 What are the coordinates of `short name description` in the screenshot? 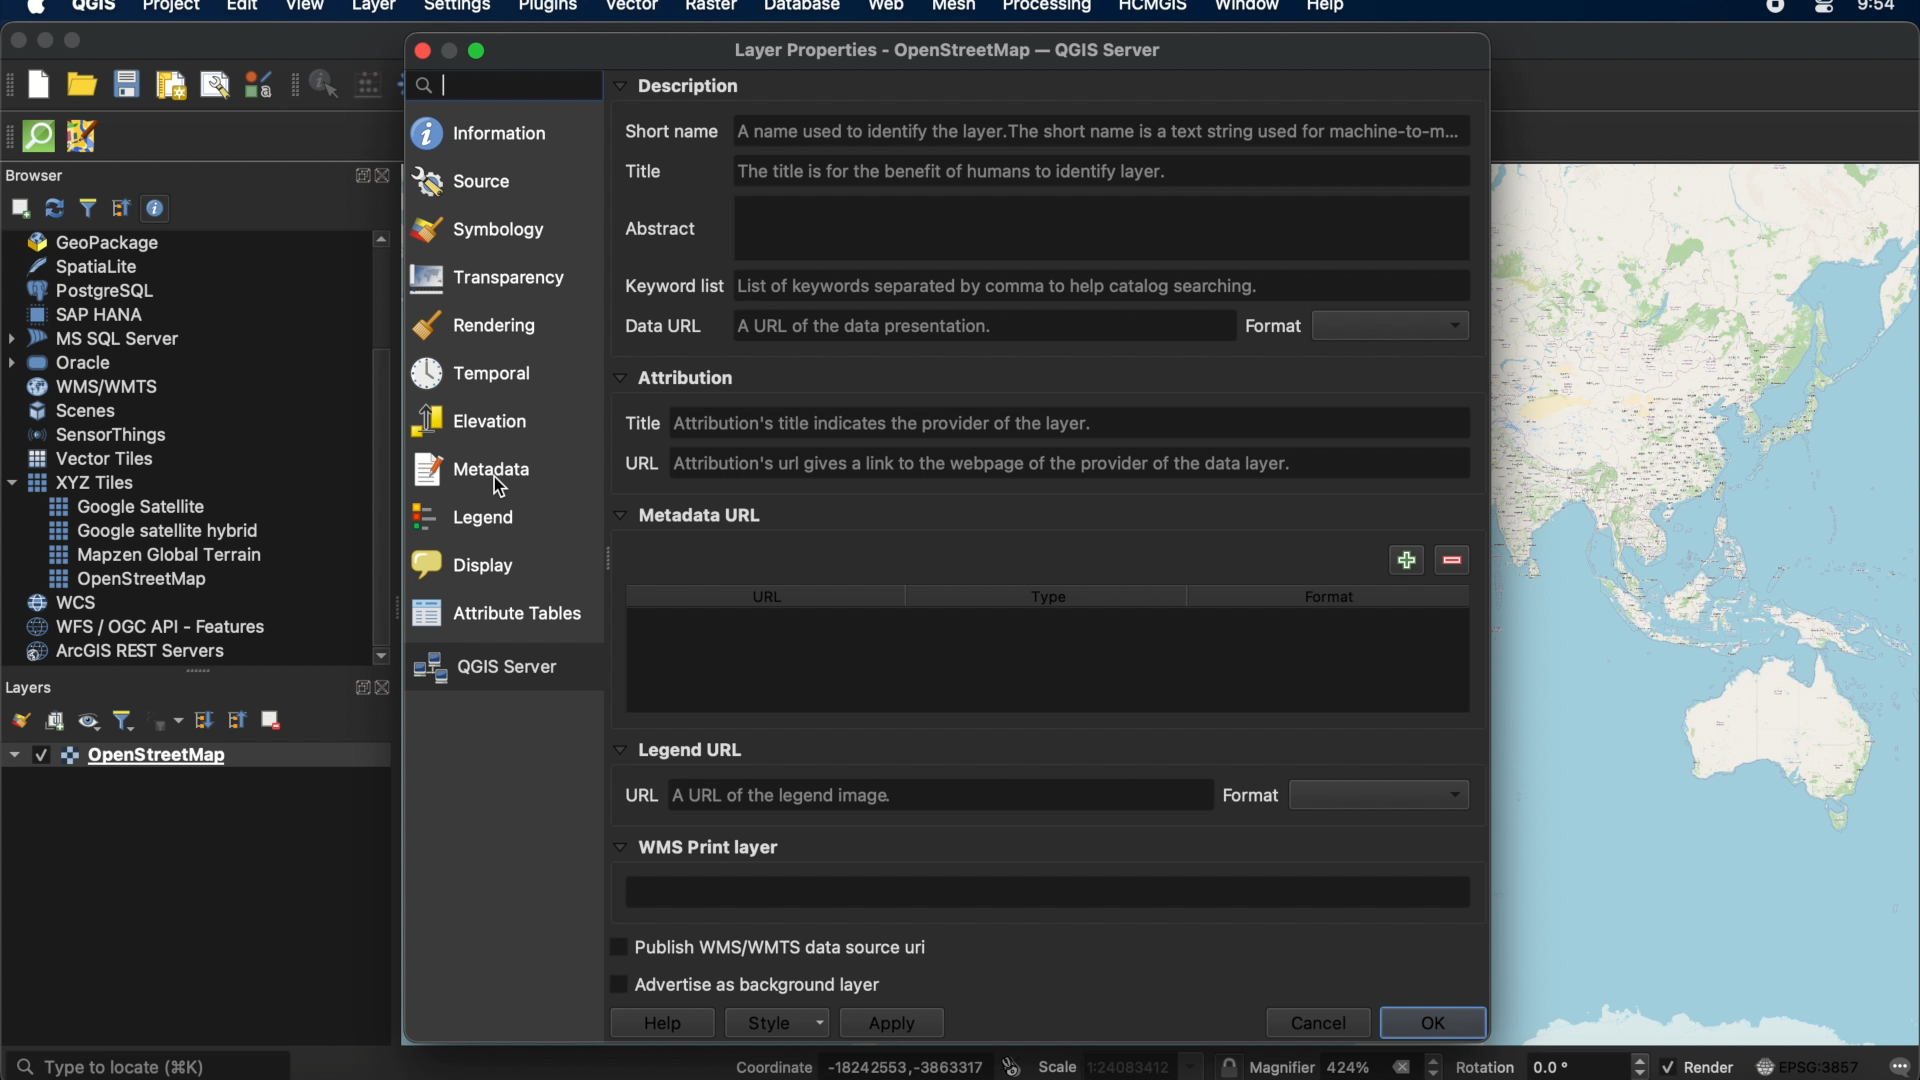 It's located at (1046, 130).